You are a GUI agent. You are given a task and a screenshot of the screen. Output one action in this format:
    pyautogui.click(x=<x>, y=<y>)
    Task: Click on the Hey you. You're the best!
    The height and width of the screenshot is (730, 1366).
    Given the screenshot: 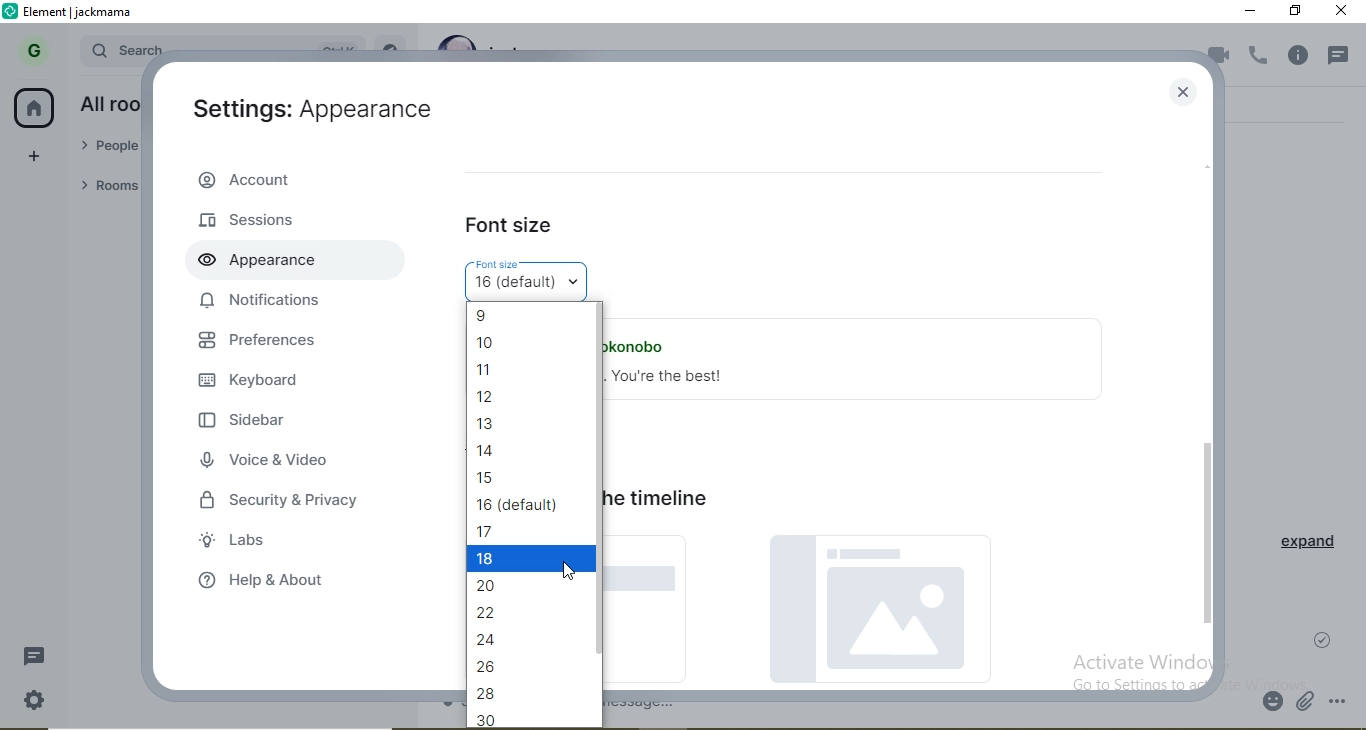 What is the action you would take?
    pyautogui.click(x=678, y=378)
    